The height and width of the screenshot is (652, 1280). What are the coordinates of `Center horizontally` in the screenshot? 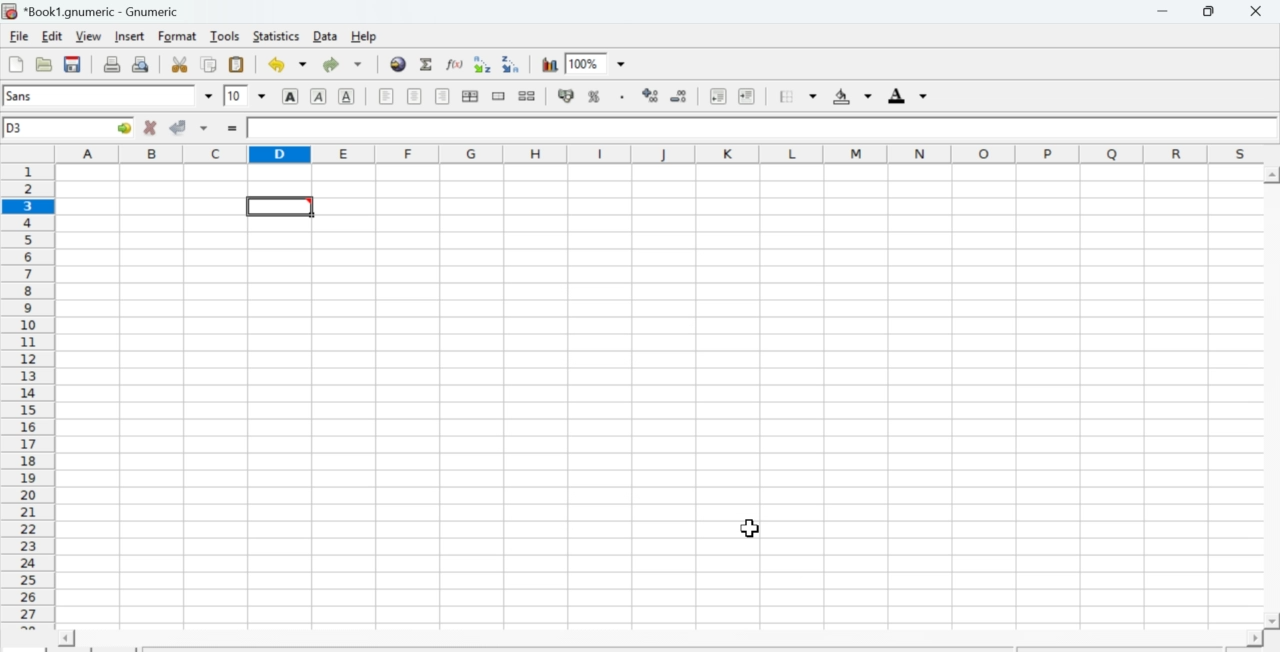 It's located at (413, 95).